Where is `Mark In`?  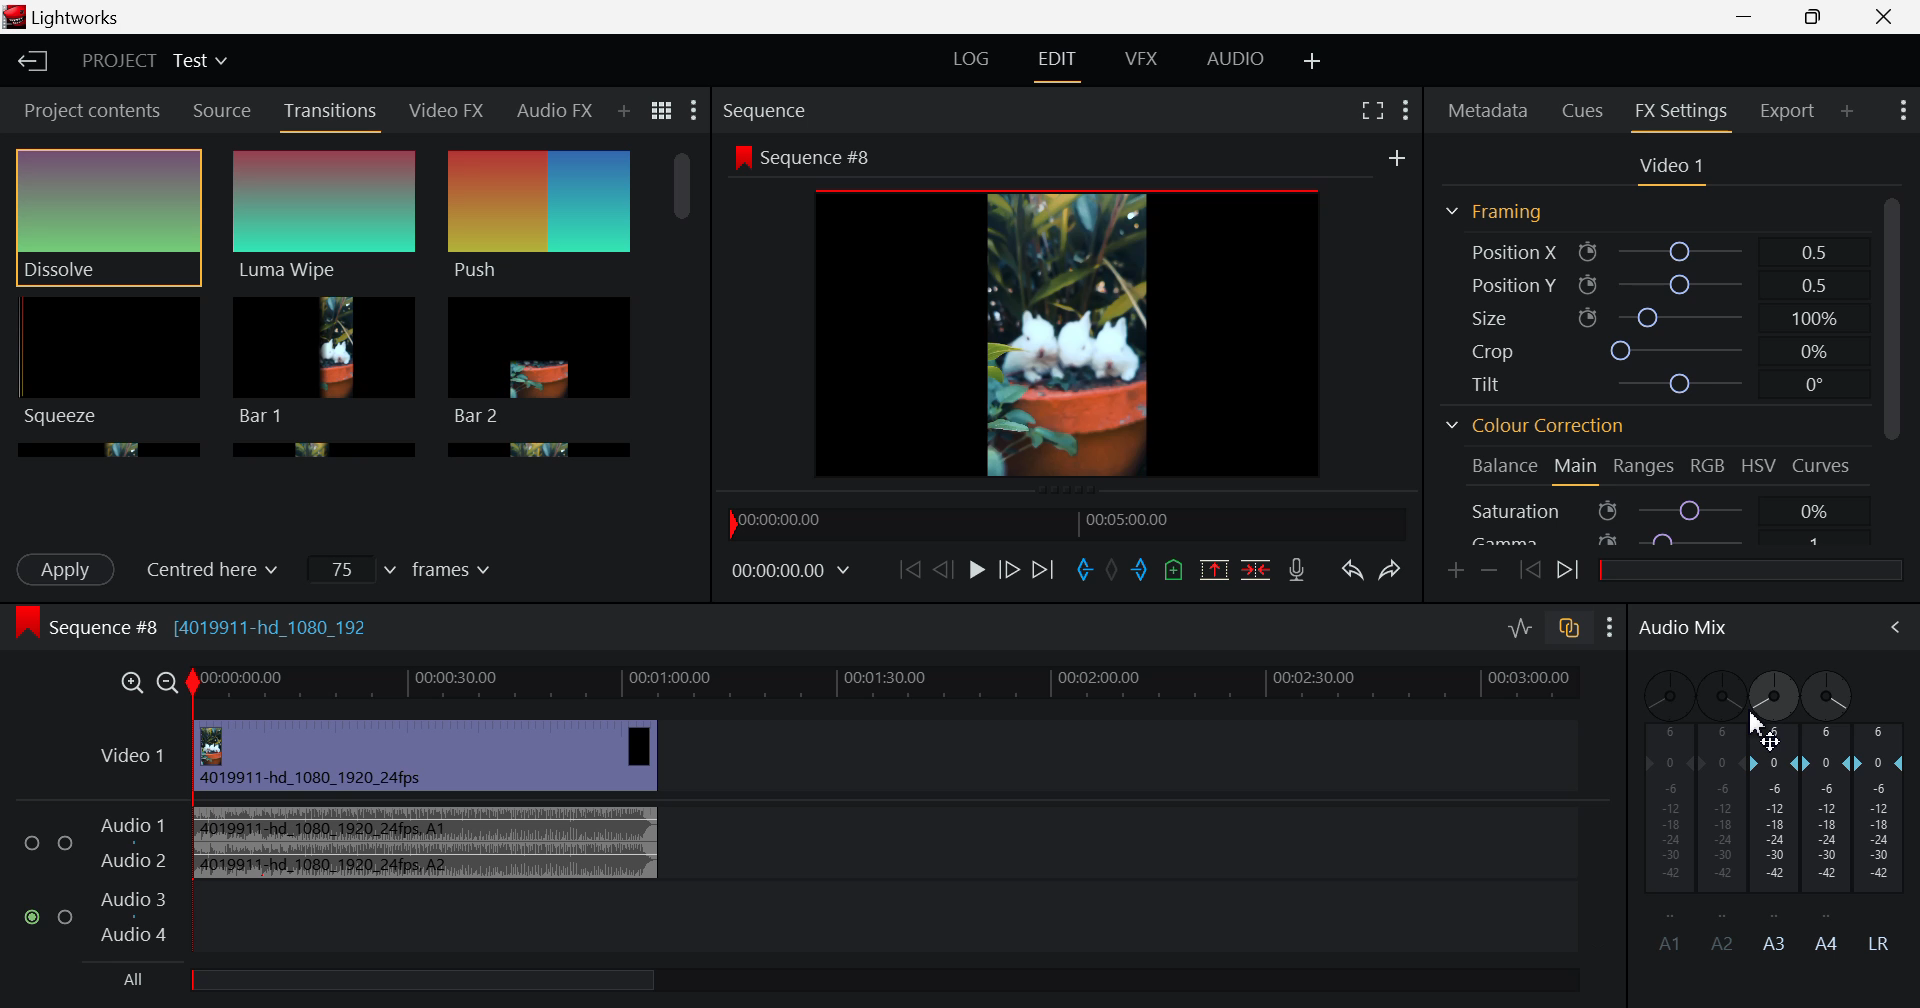
Mark In is located at coordinates (1085, 571).